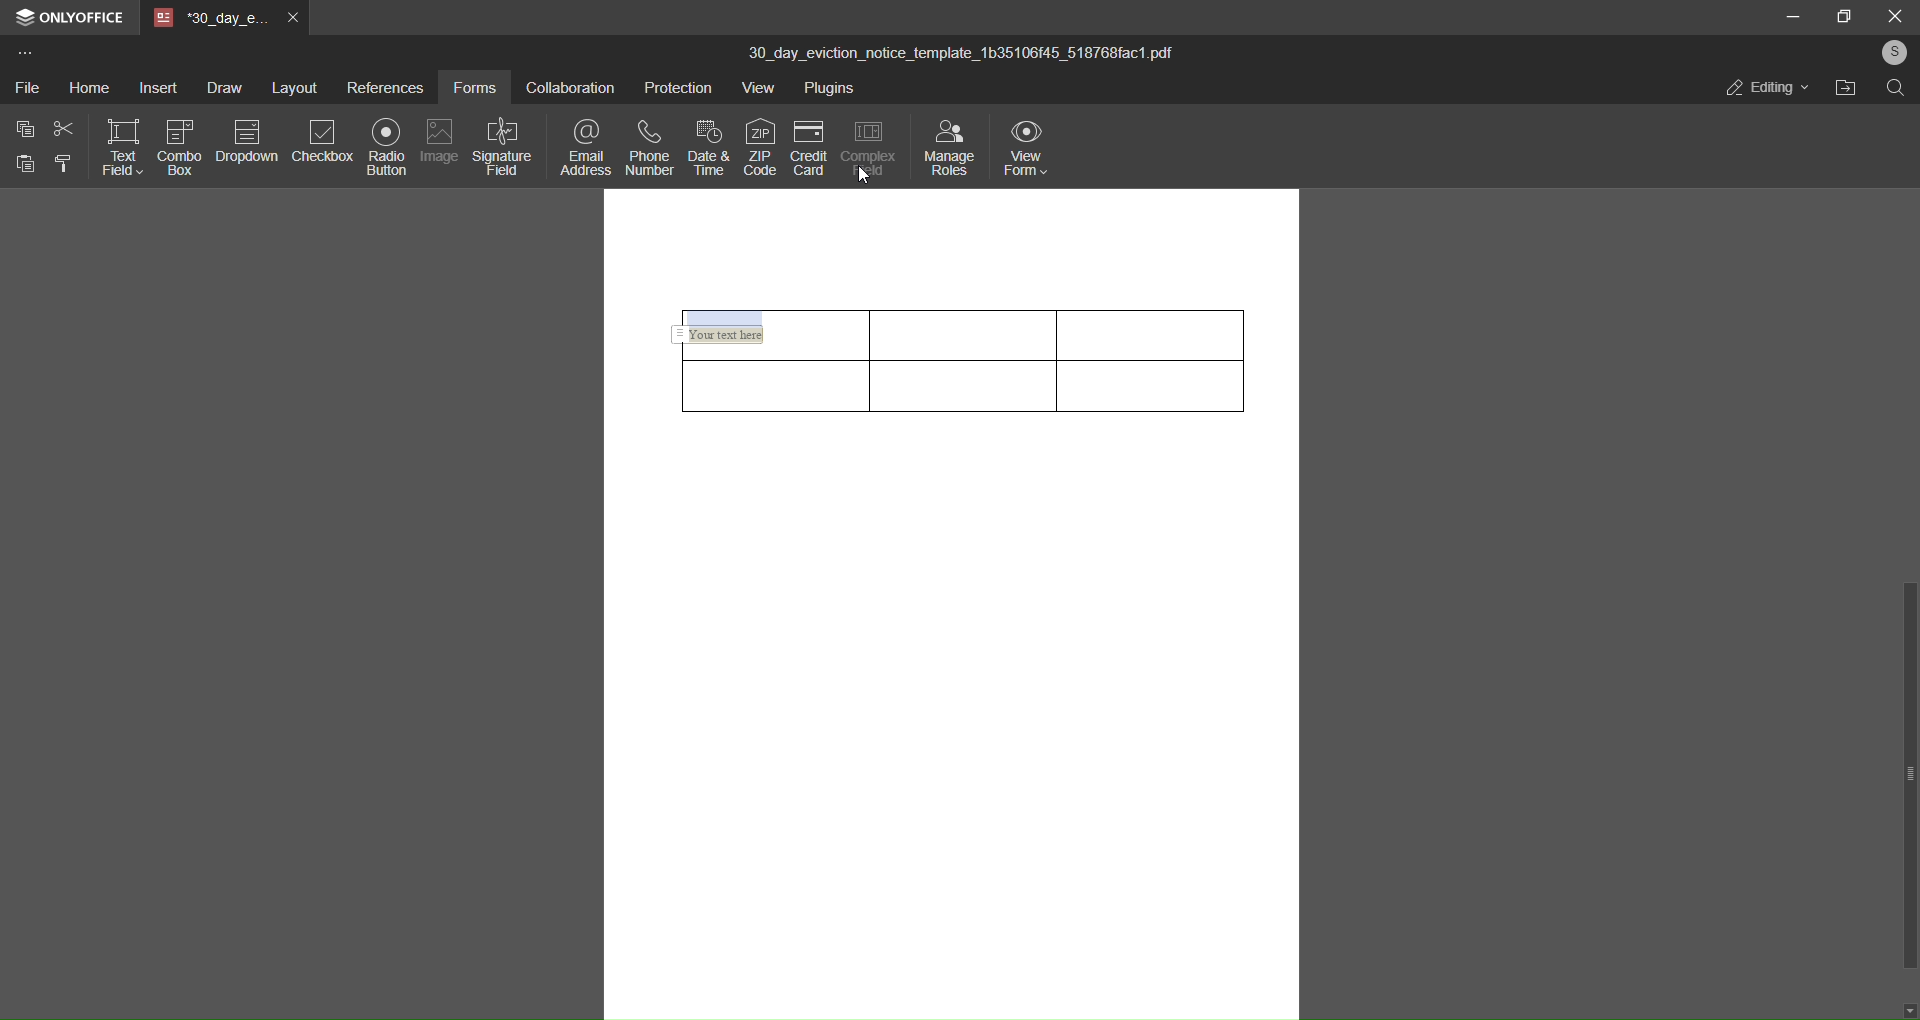 This screenshot has width=1920, height=1020. What do you see at coordinates (1904, 772) in the screenshot?
I see `scroll bar` at bounding box center [1904, 772].